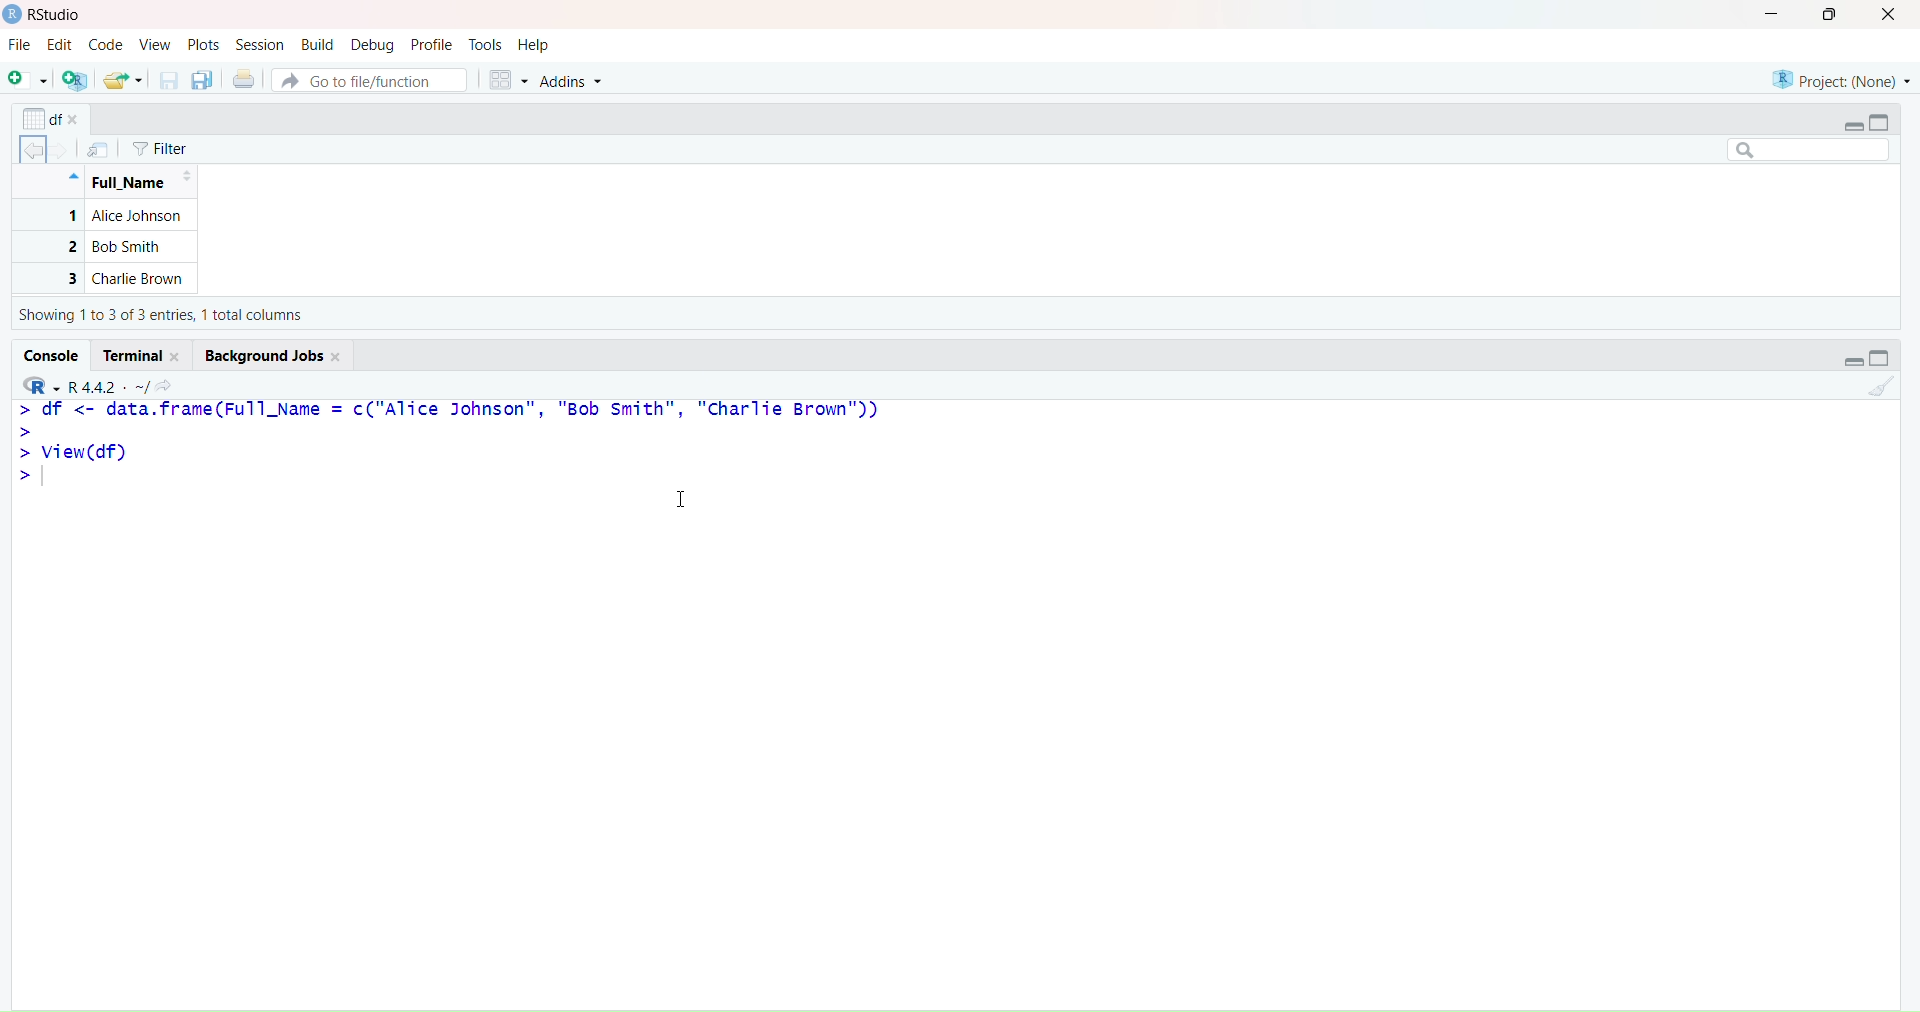  What do you see at coordinates (155, 45) in the screenshot?
I see `View` at bounding box center [155, 45].